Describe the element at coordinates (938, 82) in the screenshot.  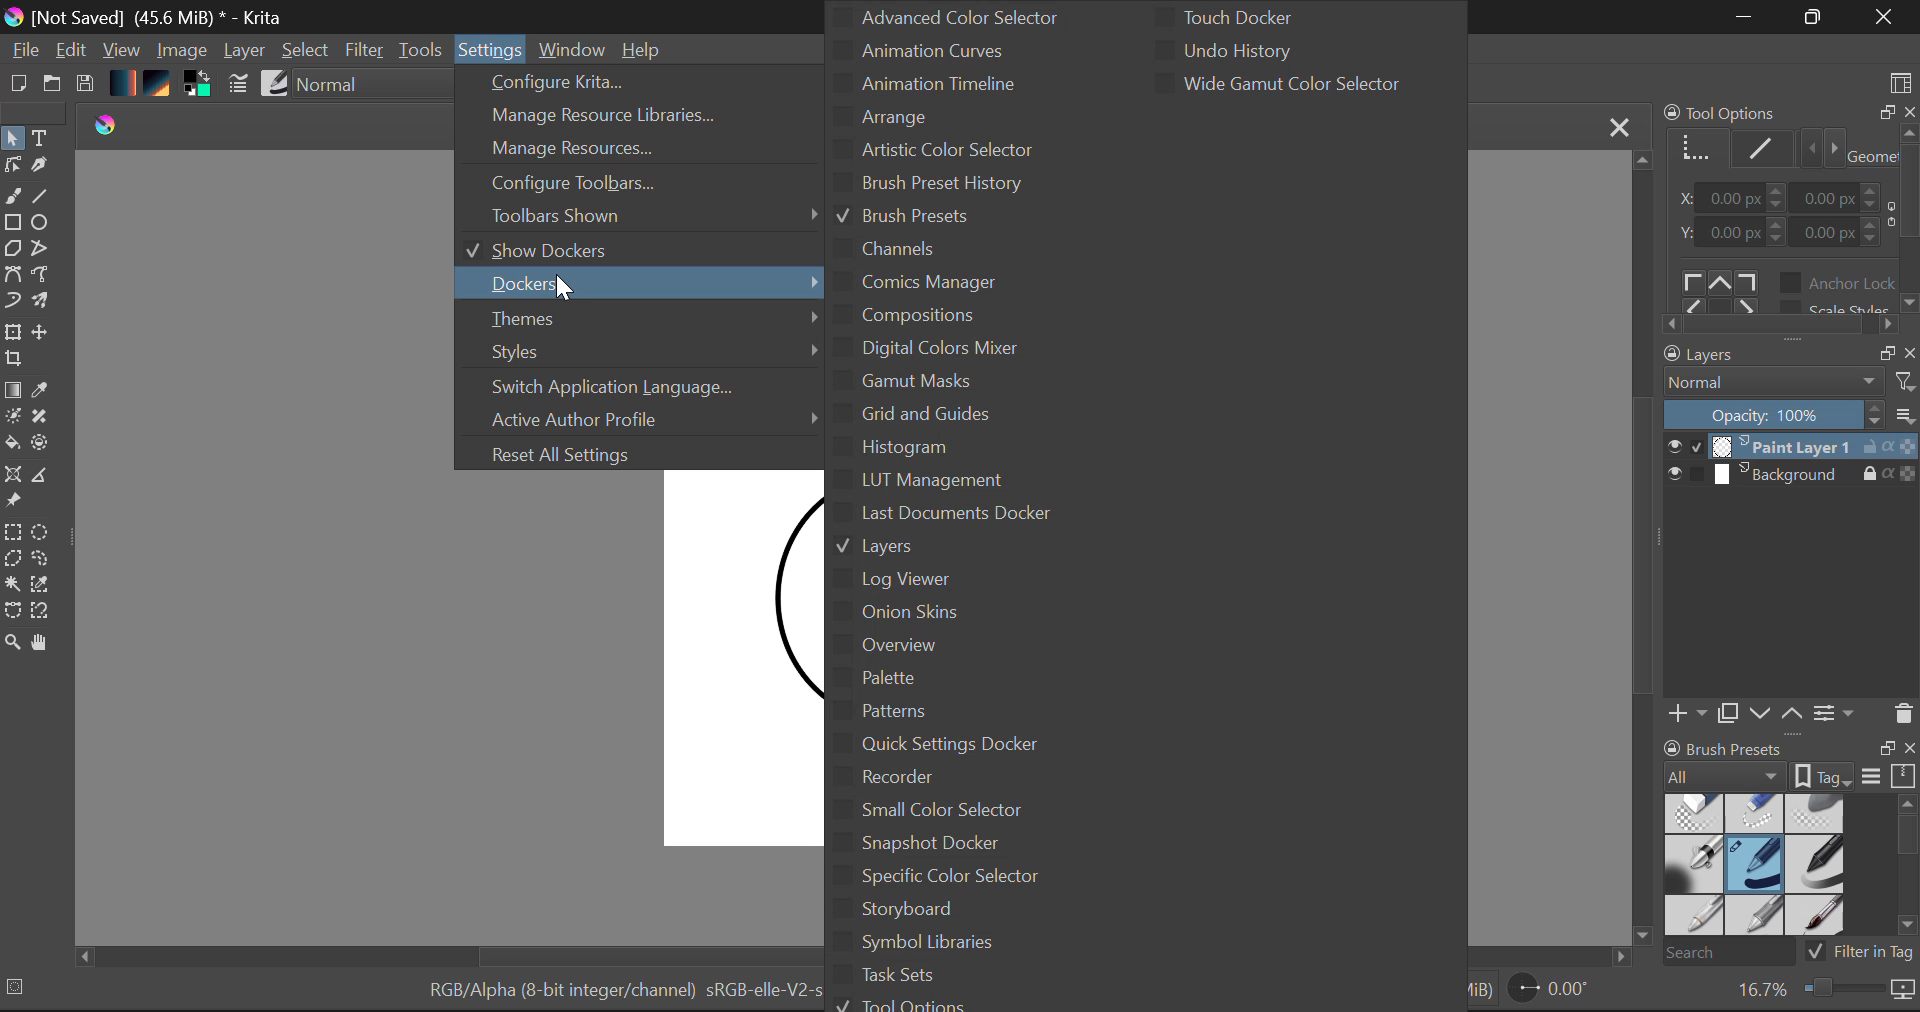
I see `Animation Timeline` at that location.